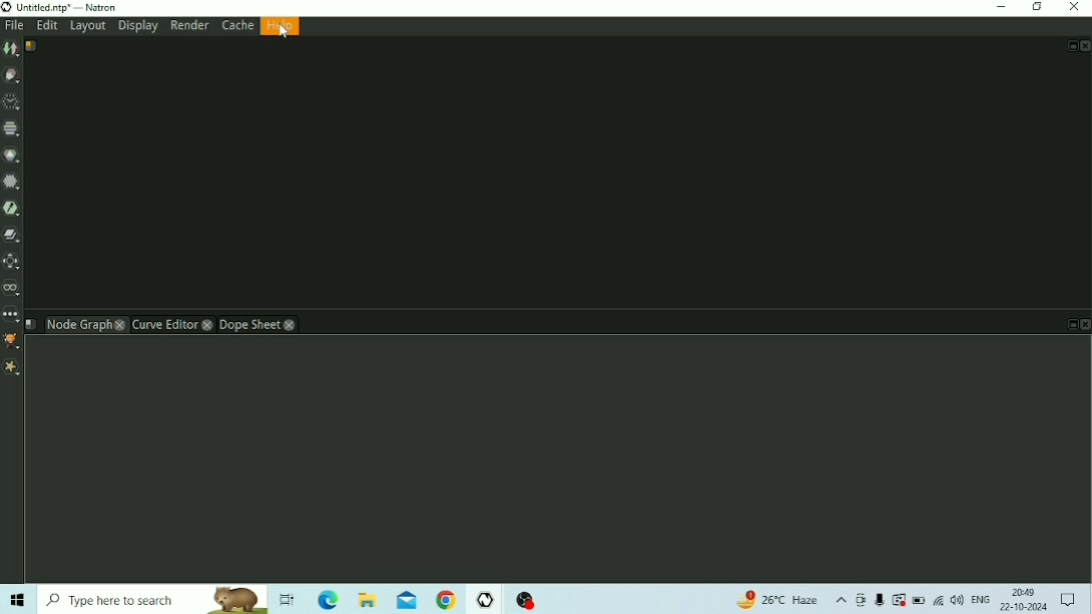 This screenshot has width=1092, height=614. Describe the element at coordinates (20, 600) in the screenshot. I see `Windows` at that location.